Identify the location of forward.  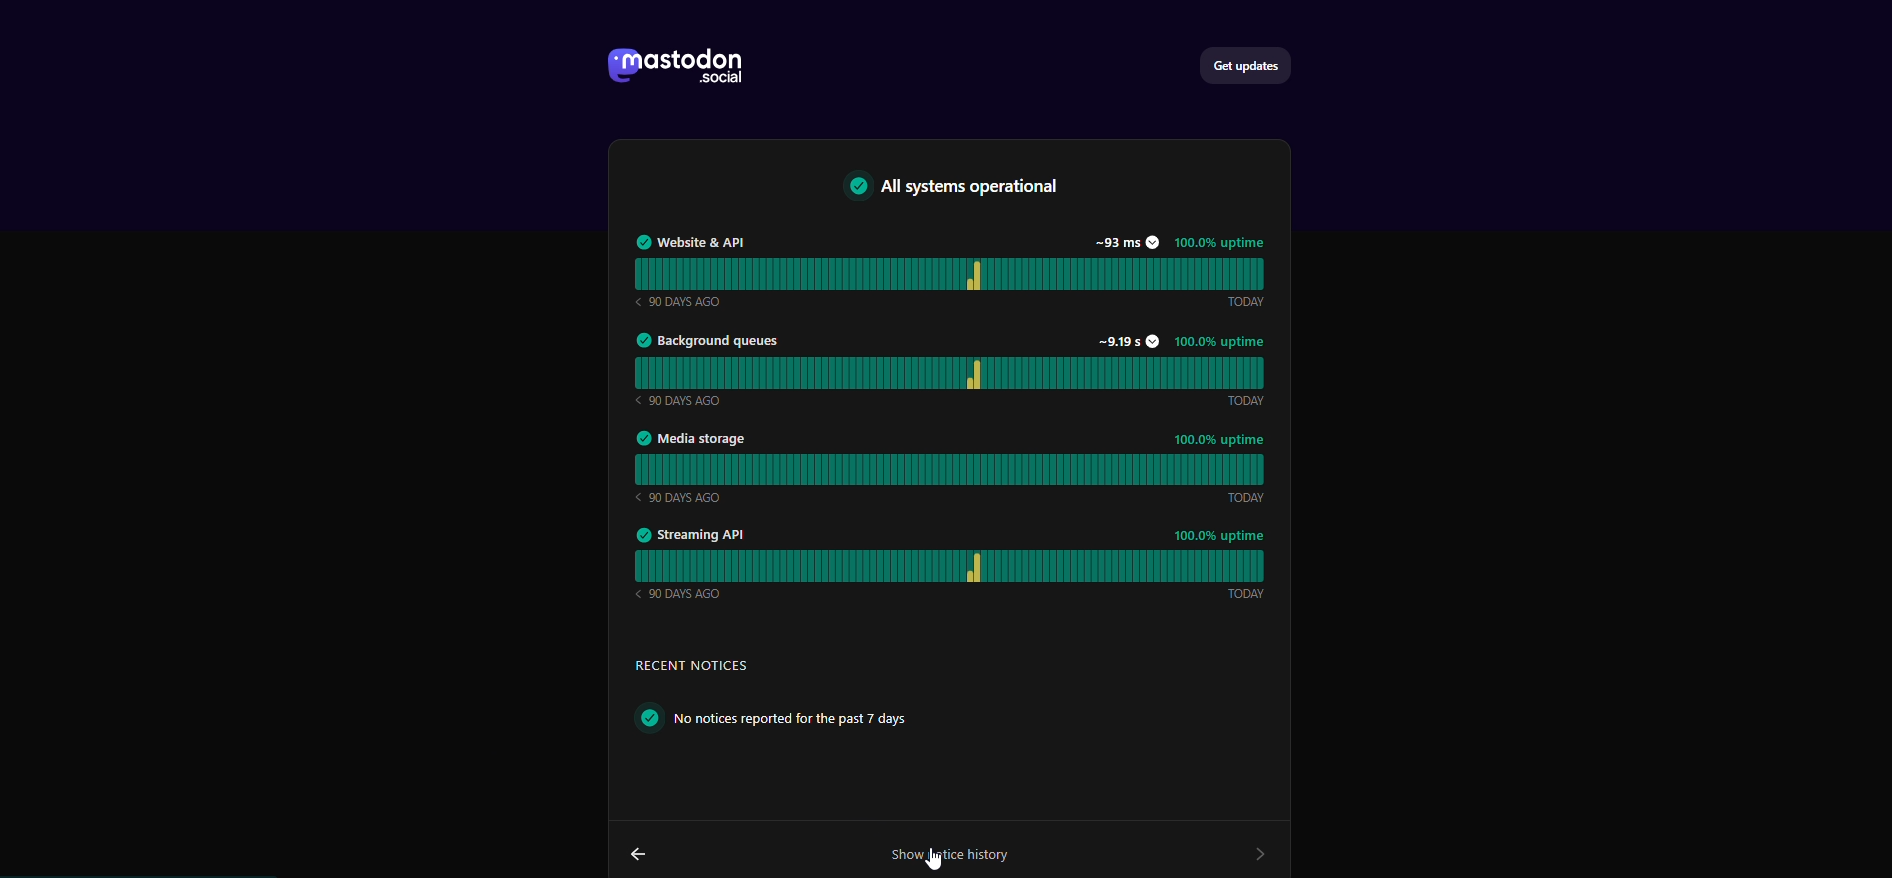
(1253, 850).